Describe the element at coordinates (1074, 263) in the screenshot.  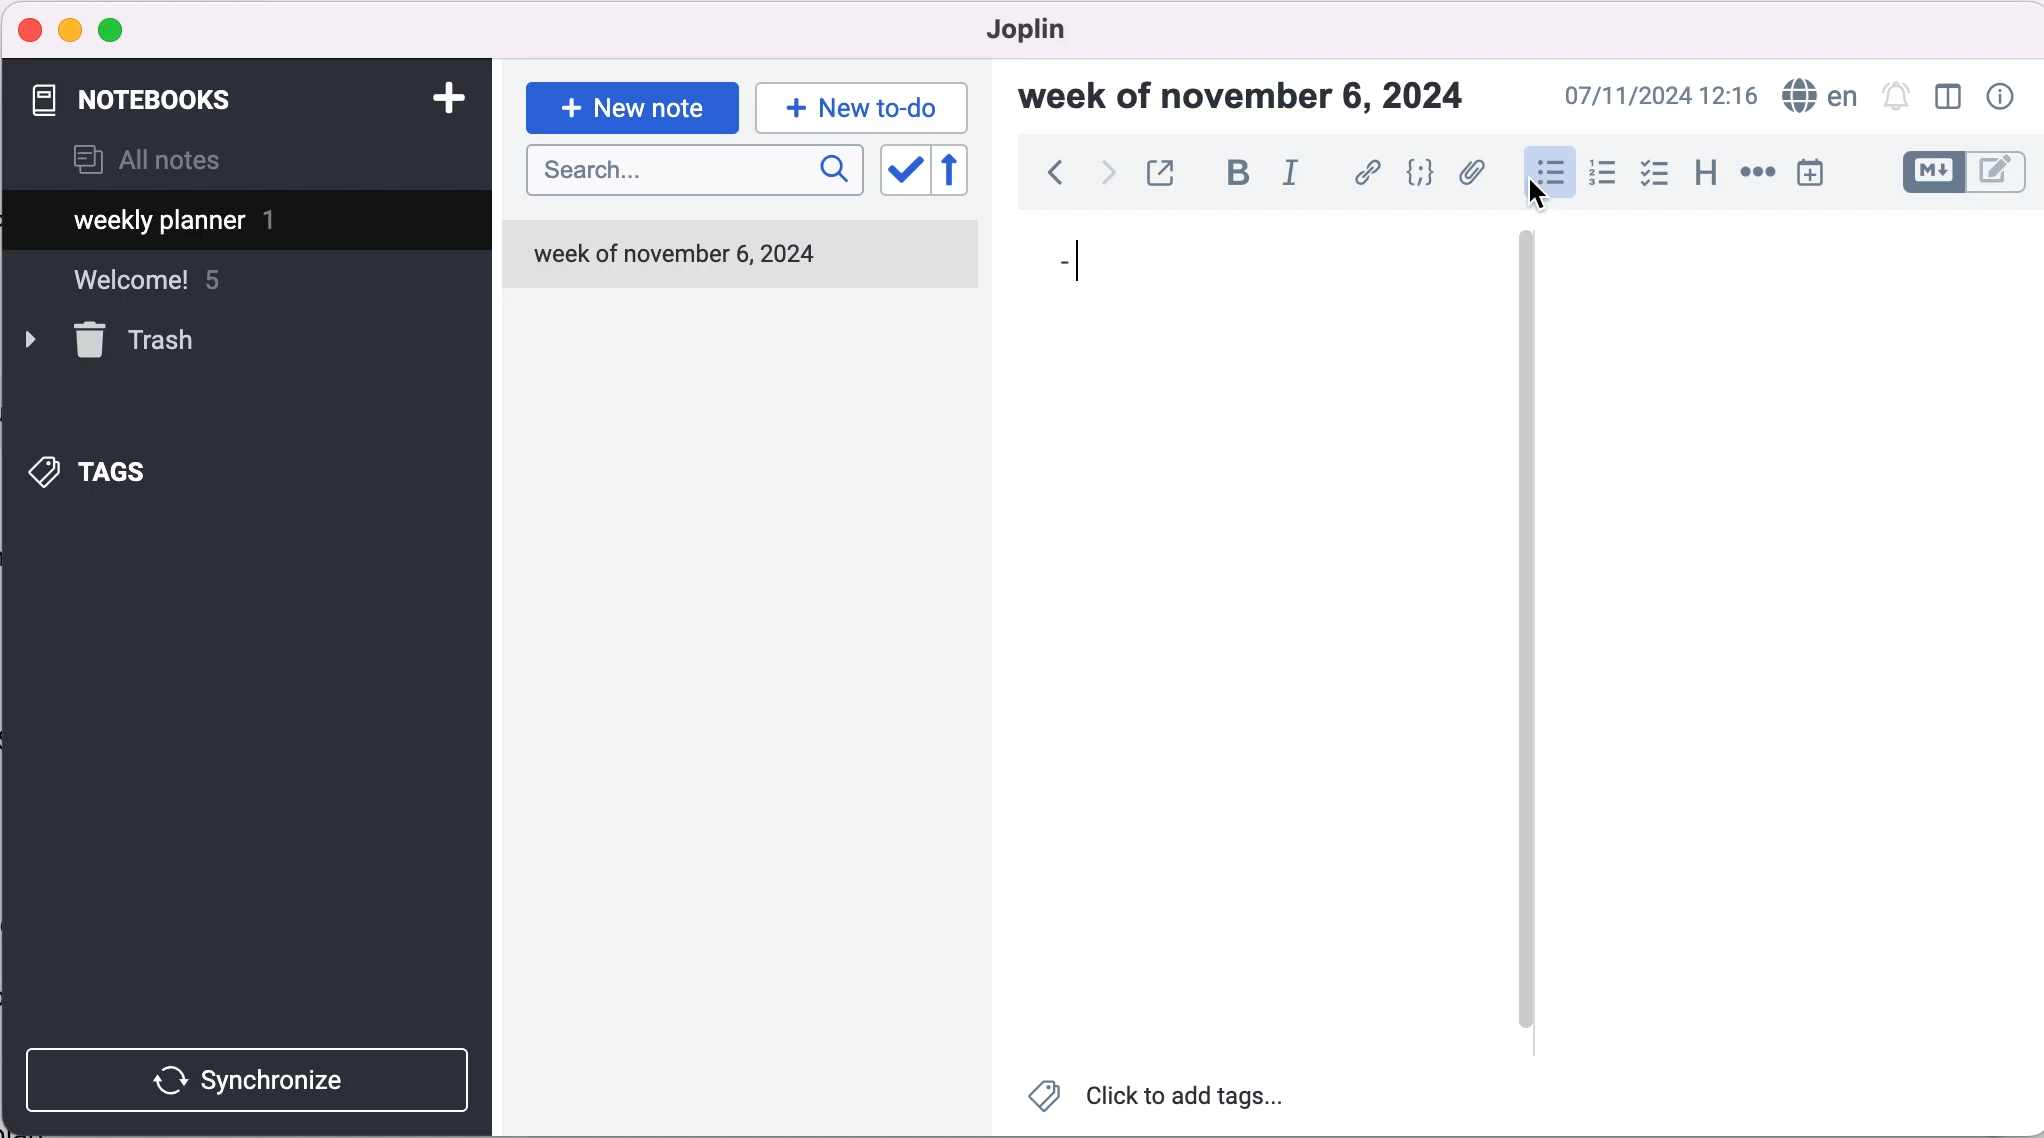
I see `cursor` at that location.